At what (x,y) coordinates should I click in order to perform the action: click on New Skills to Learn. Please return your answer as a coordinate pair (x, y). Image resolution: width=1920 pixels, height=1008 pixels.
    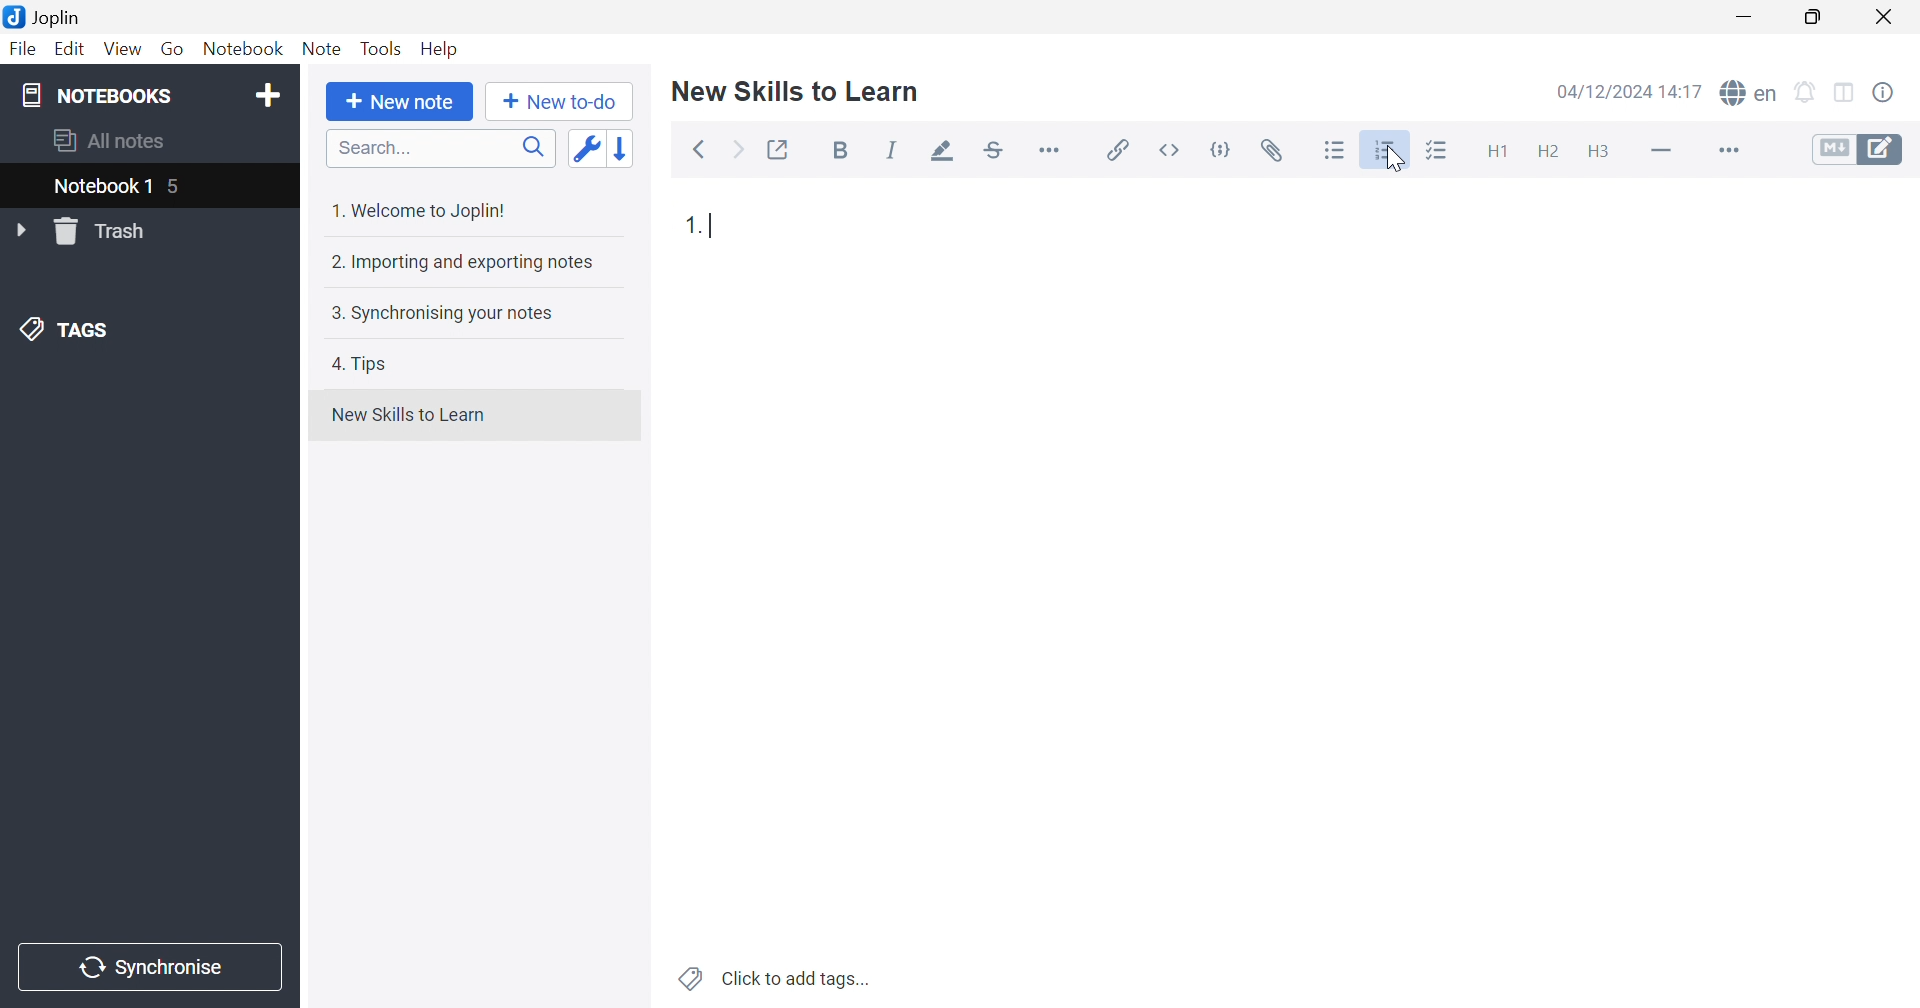
    Looking at the image, I should click on (796, 90).